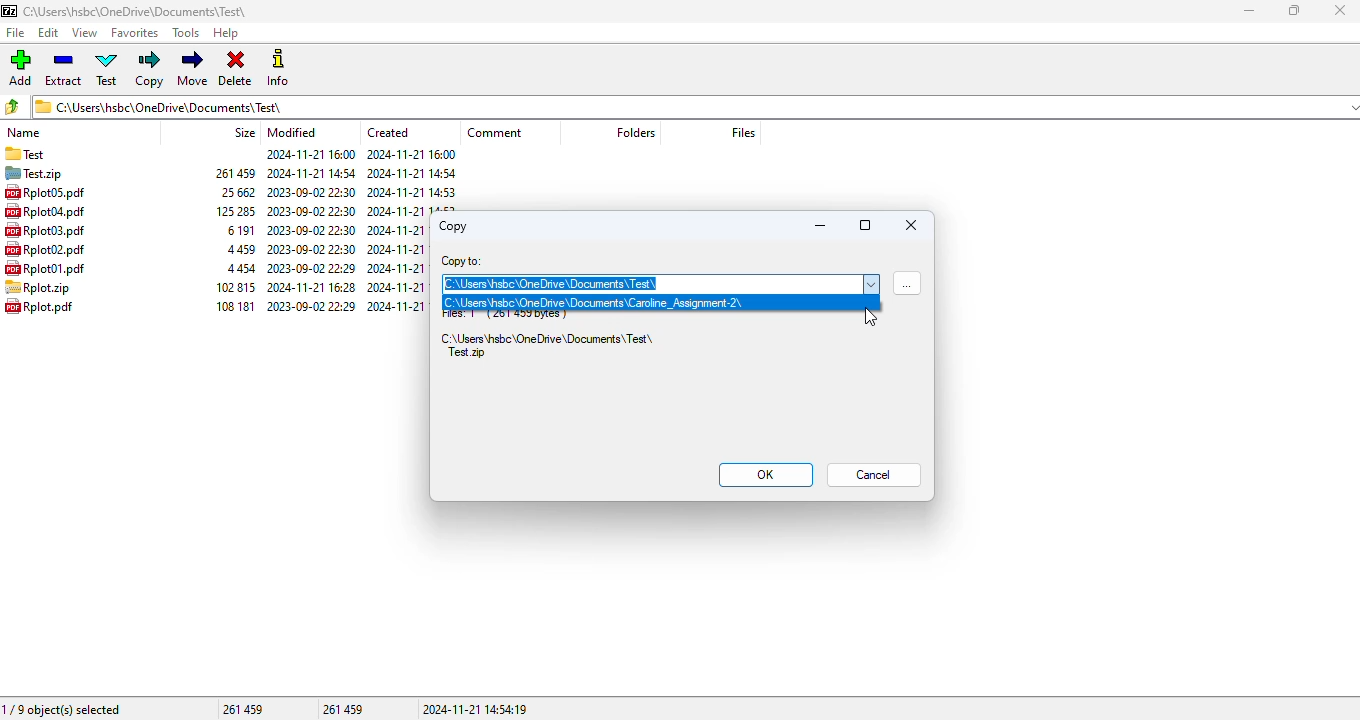 Image resolution: width=1360 pixels, height=720 pixels. Describe the element at coordinates (44, 248) in the screenshot. I see `file name` at that location.